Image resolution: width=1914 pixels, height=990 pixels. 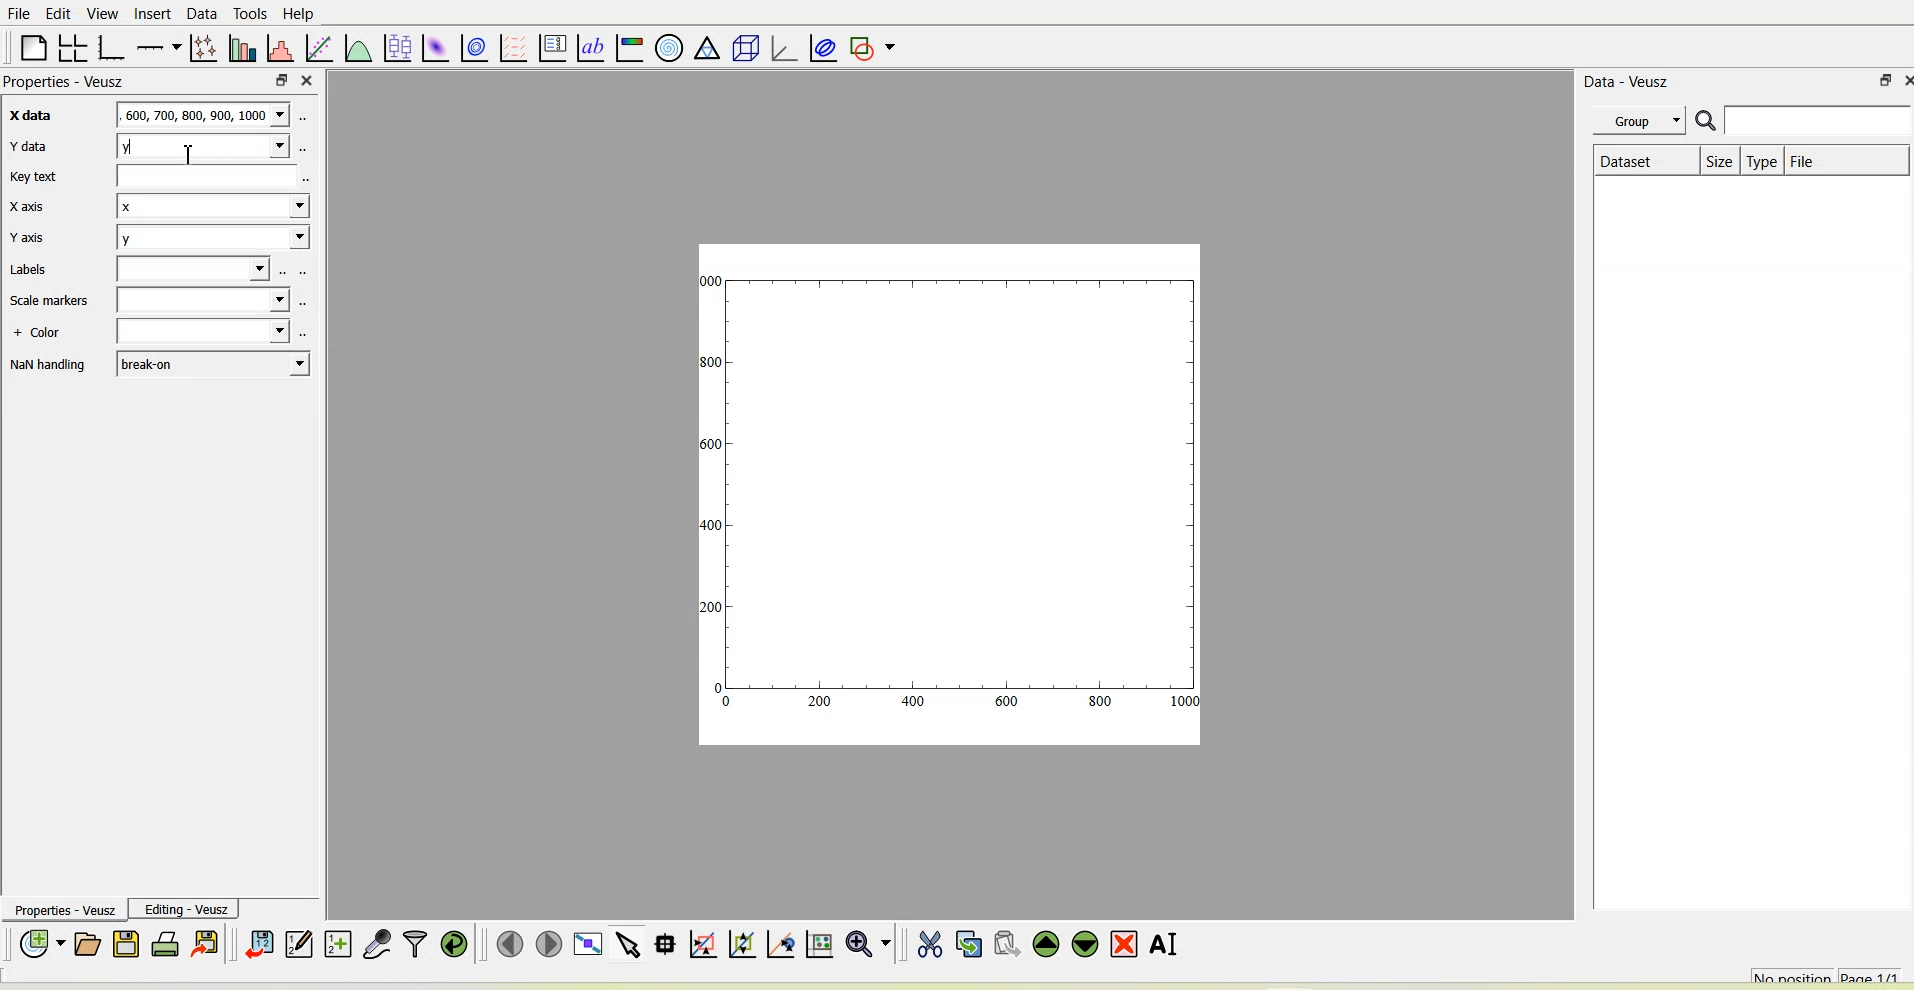 What do you see at coordinates (1007, 945) in the screenshot?
I see `Paste widget from the clipboard` at bounding box center [1007, 945].